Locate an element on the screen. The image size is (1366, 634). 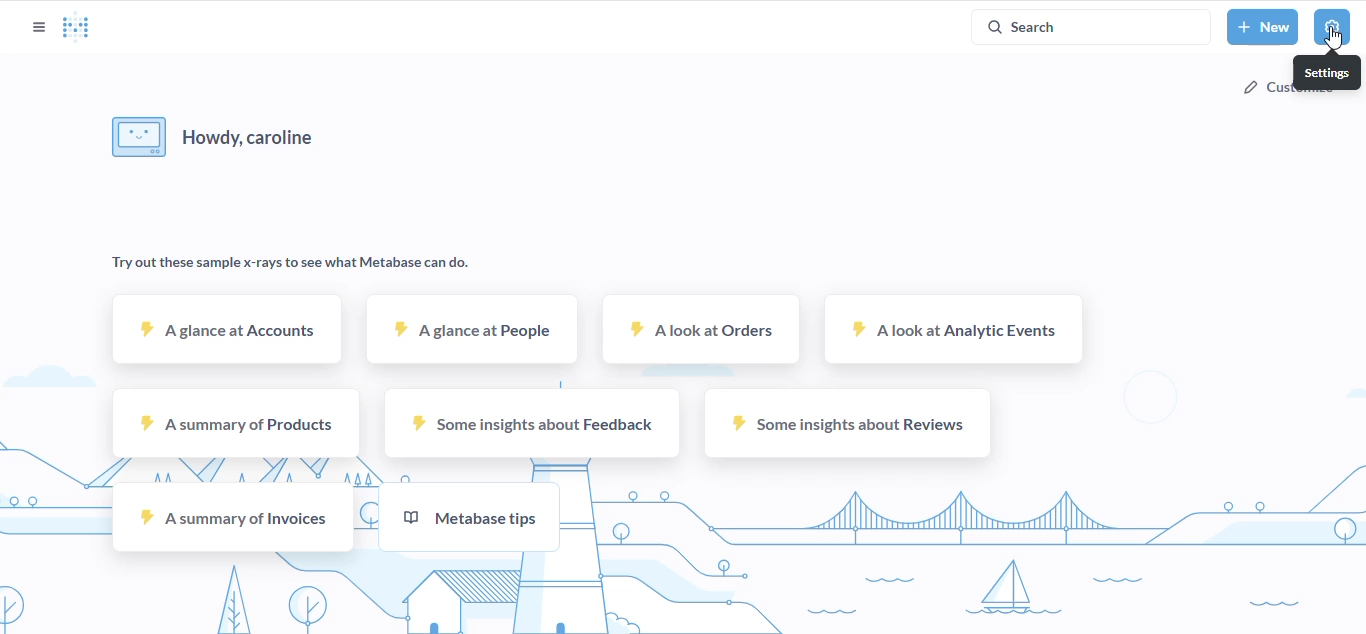
howdy, user is located at coordinates (213, 138).